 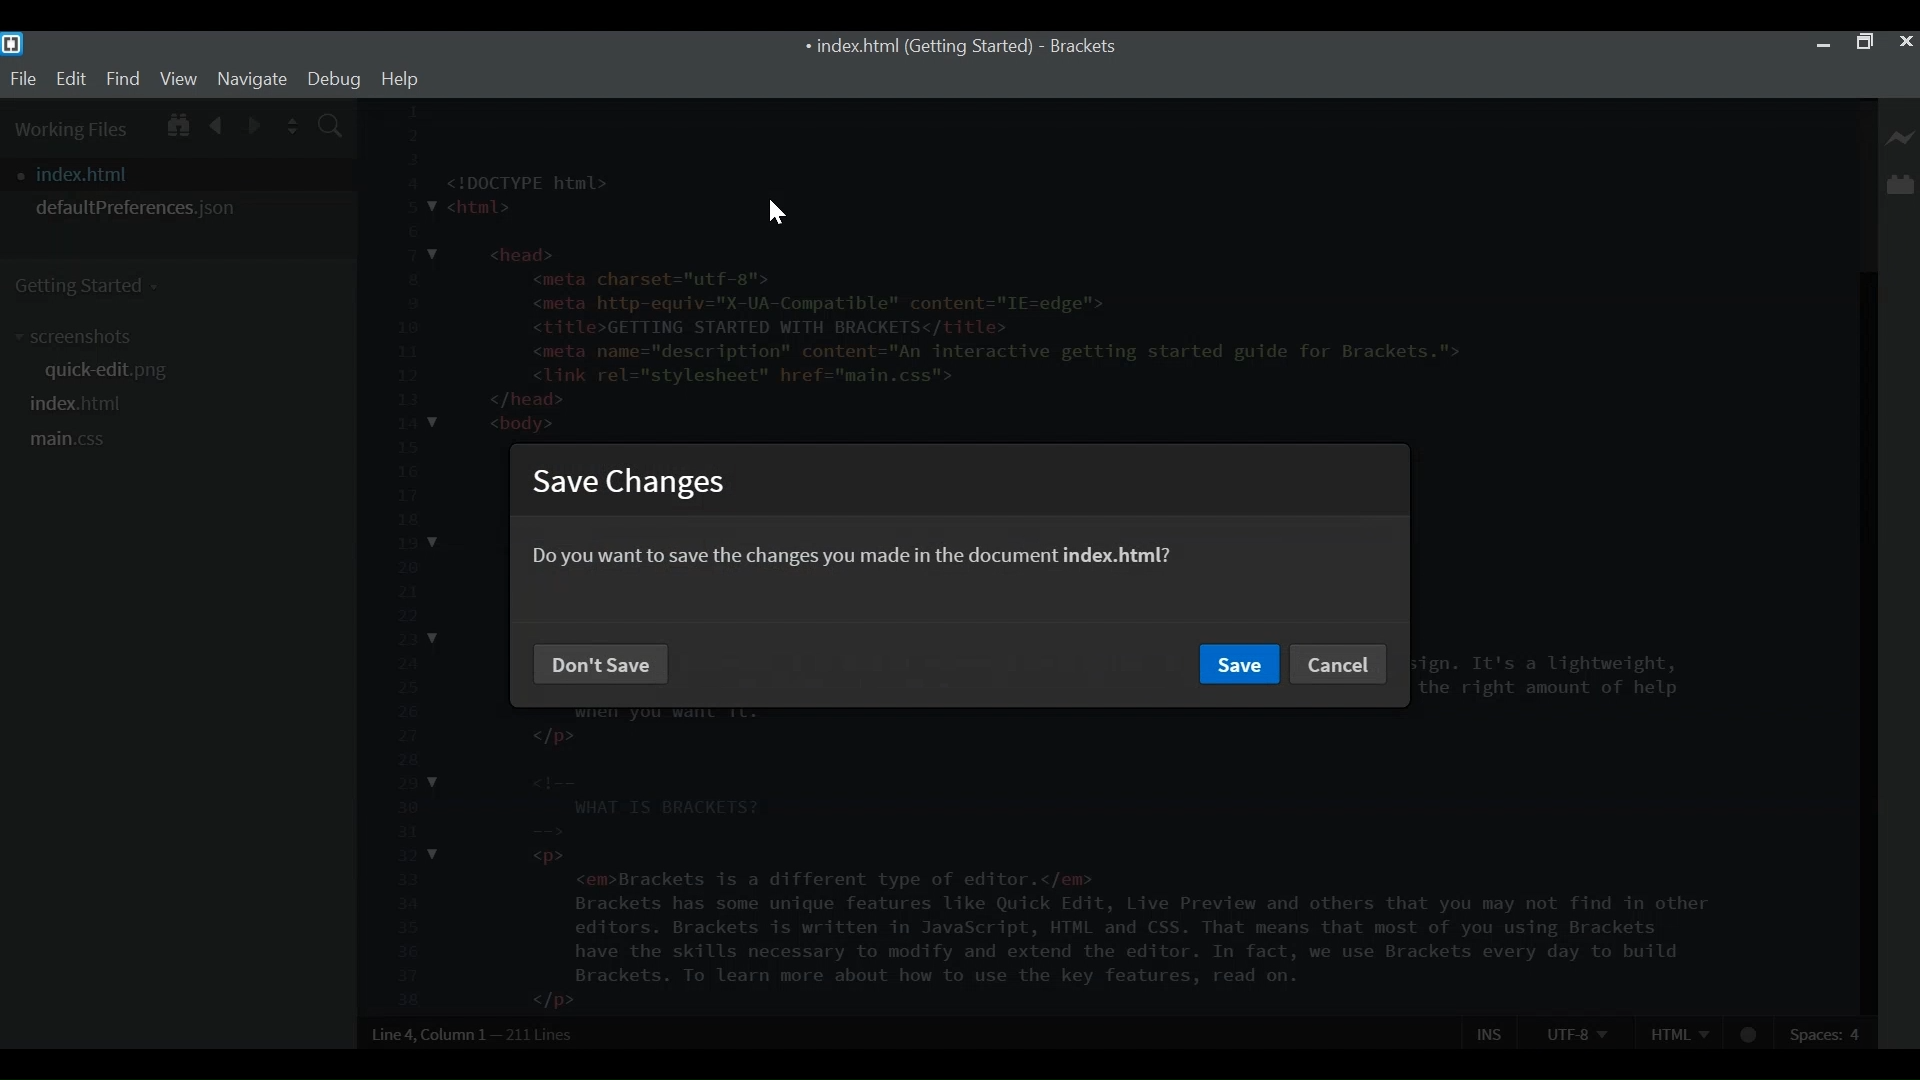 What do you see at coordinates (217, 122) in the screenshot?
I see `Navigate Backwards` at bounding box center [217, 122].